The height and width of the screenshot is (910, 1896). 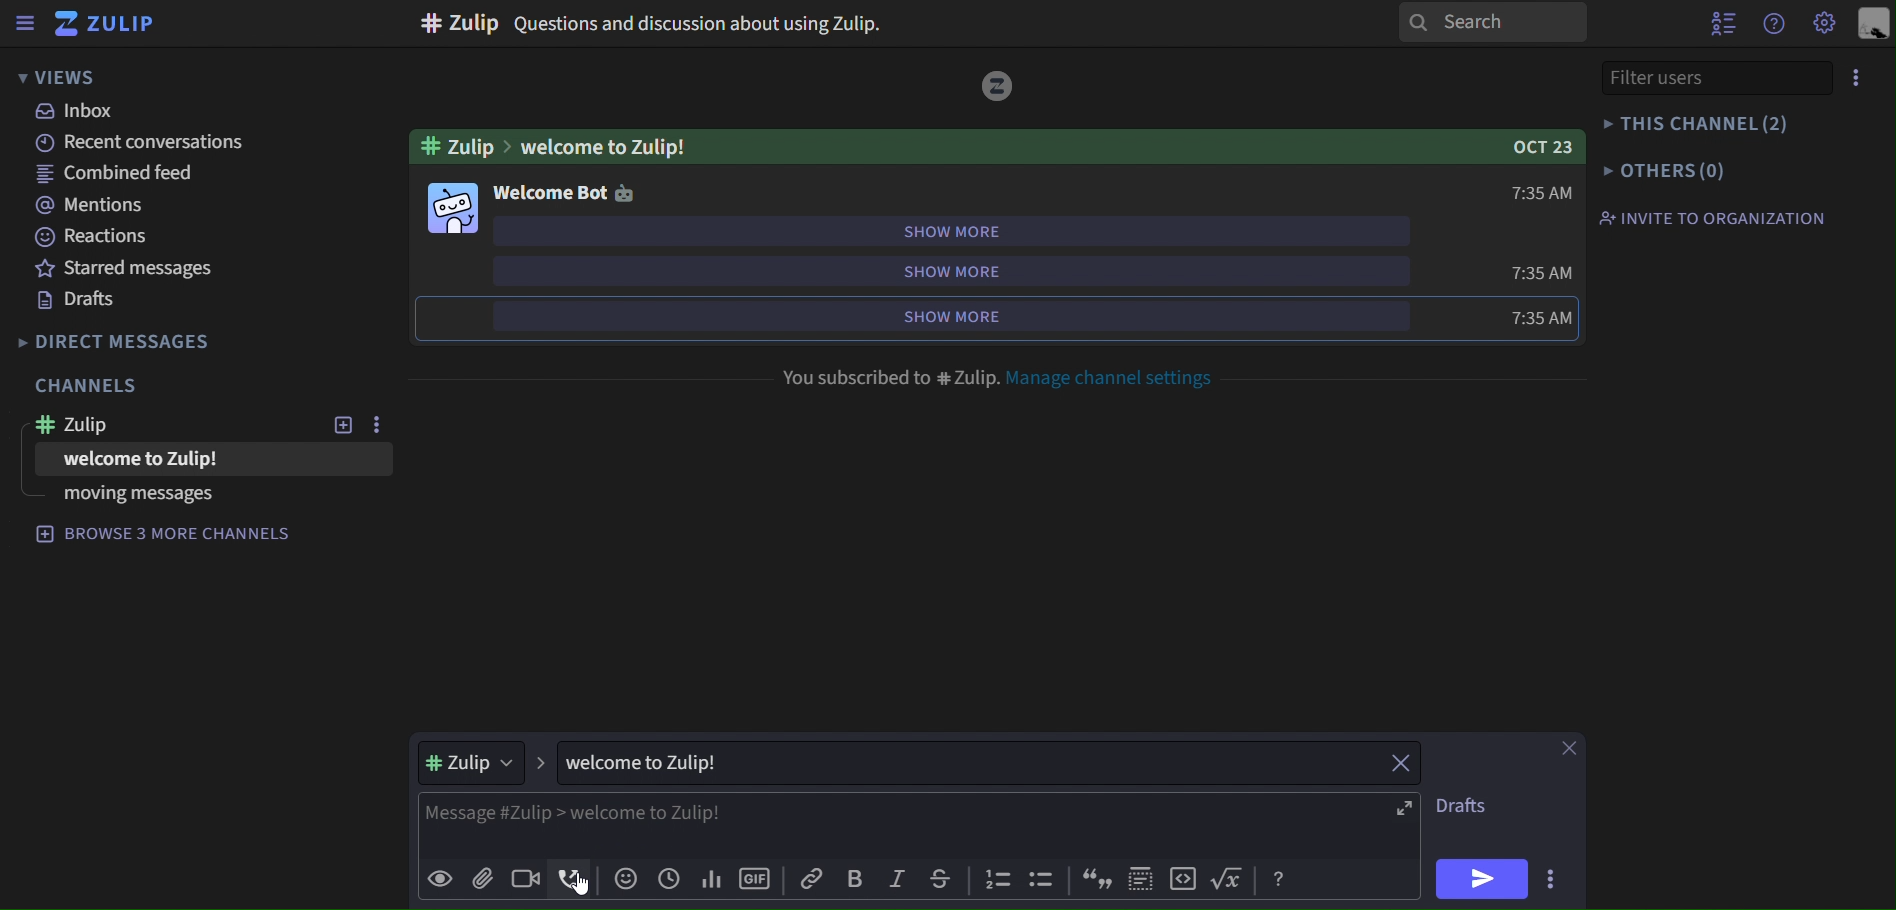 What do you see at coordinates (78, 114) in the screenshot?
I see `inbox` at bounding box center [78, 114].